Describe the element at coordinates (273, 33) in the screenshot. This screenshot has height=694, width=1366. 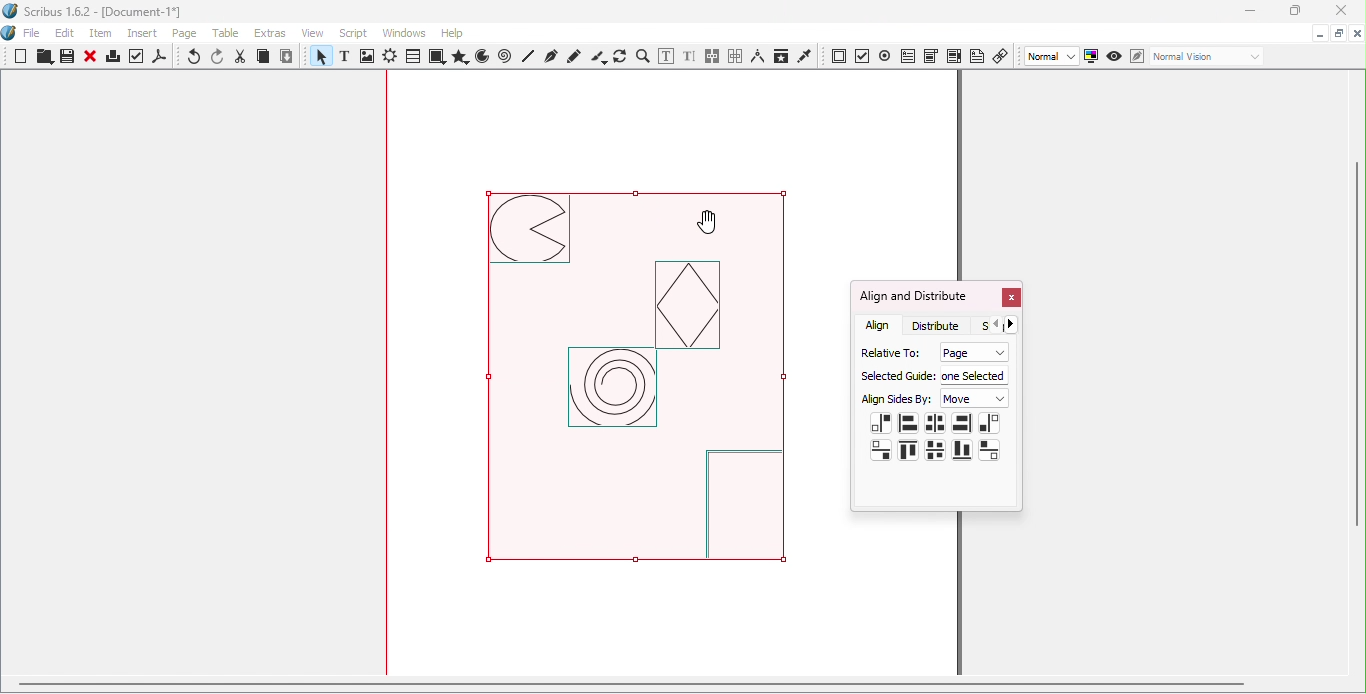
I see `Extras` at that location.